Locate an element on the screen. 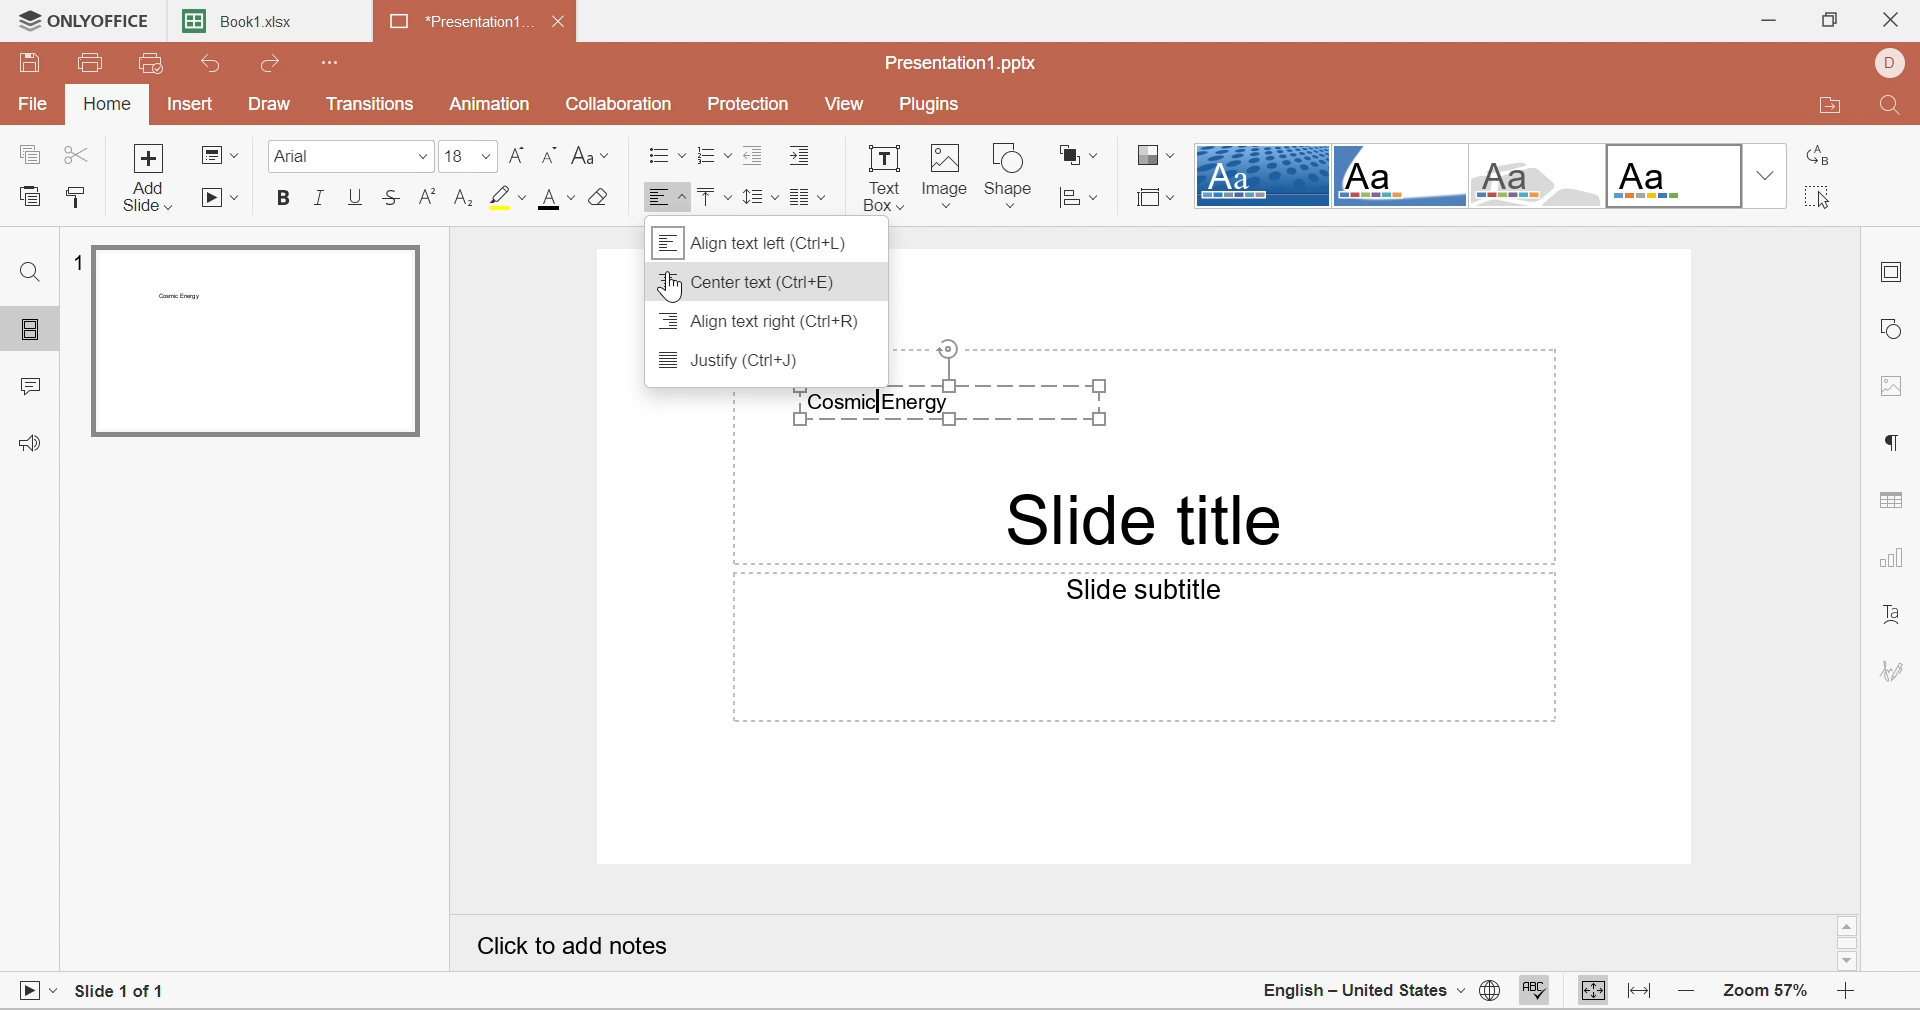 The height and width of the screenshot is (1010, 1920). Paste is located at coordinates (33, 198).